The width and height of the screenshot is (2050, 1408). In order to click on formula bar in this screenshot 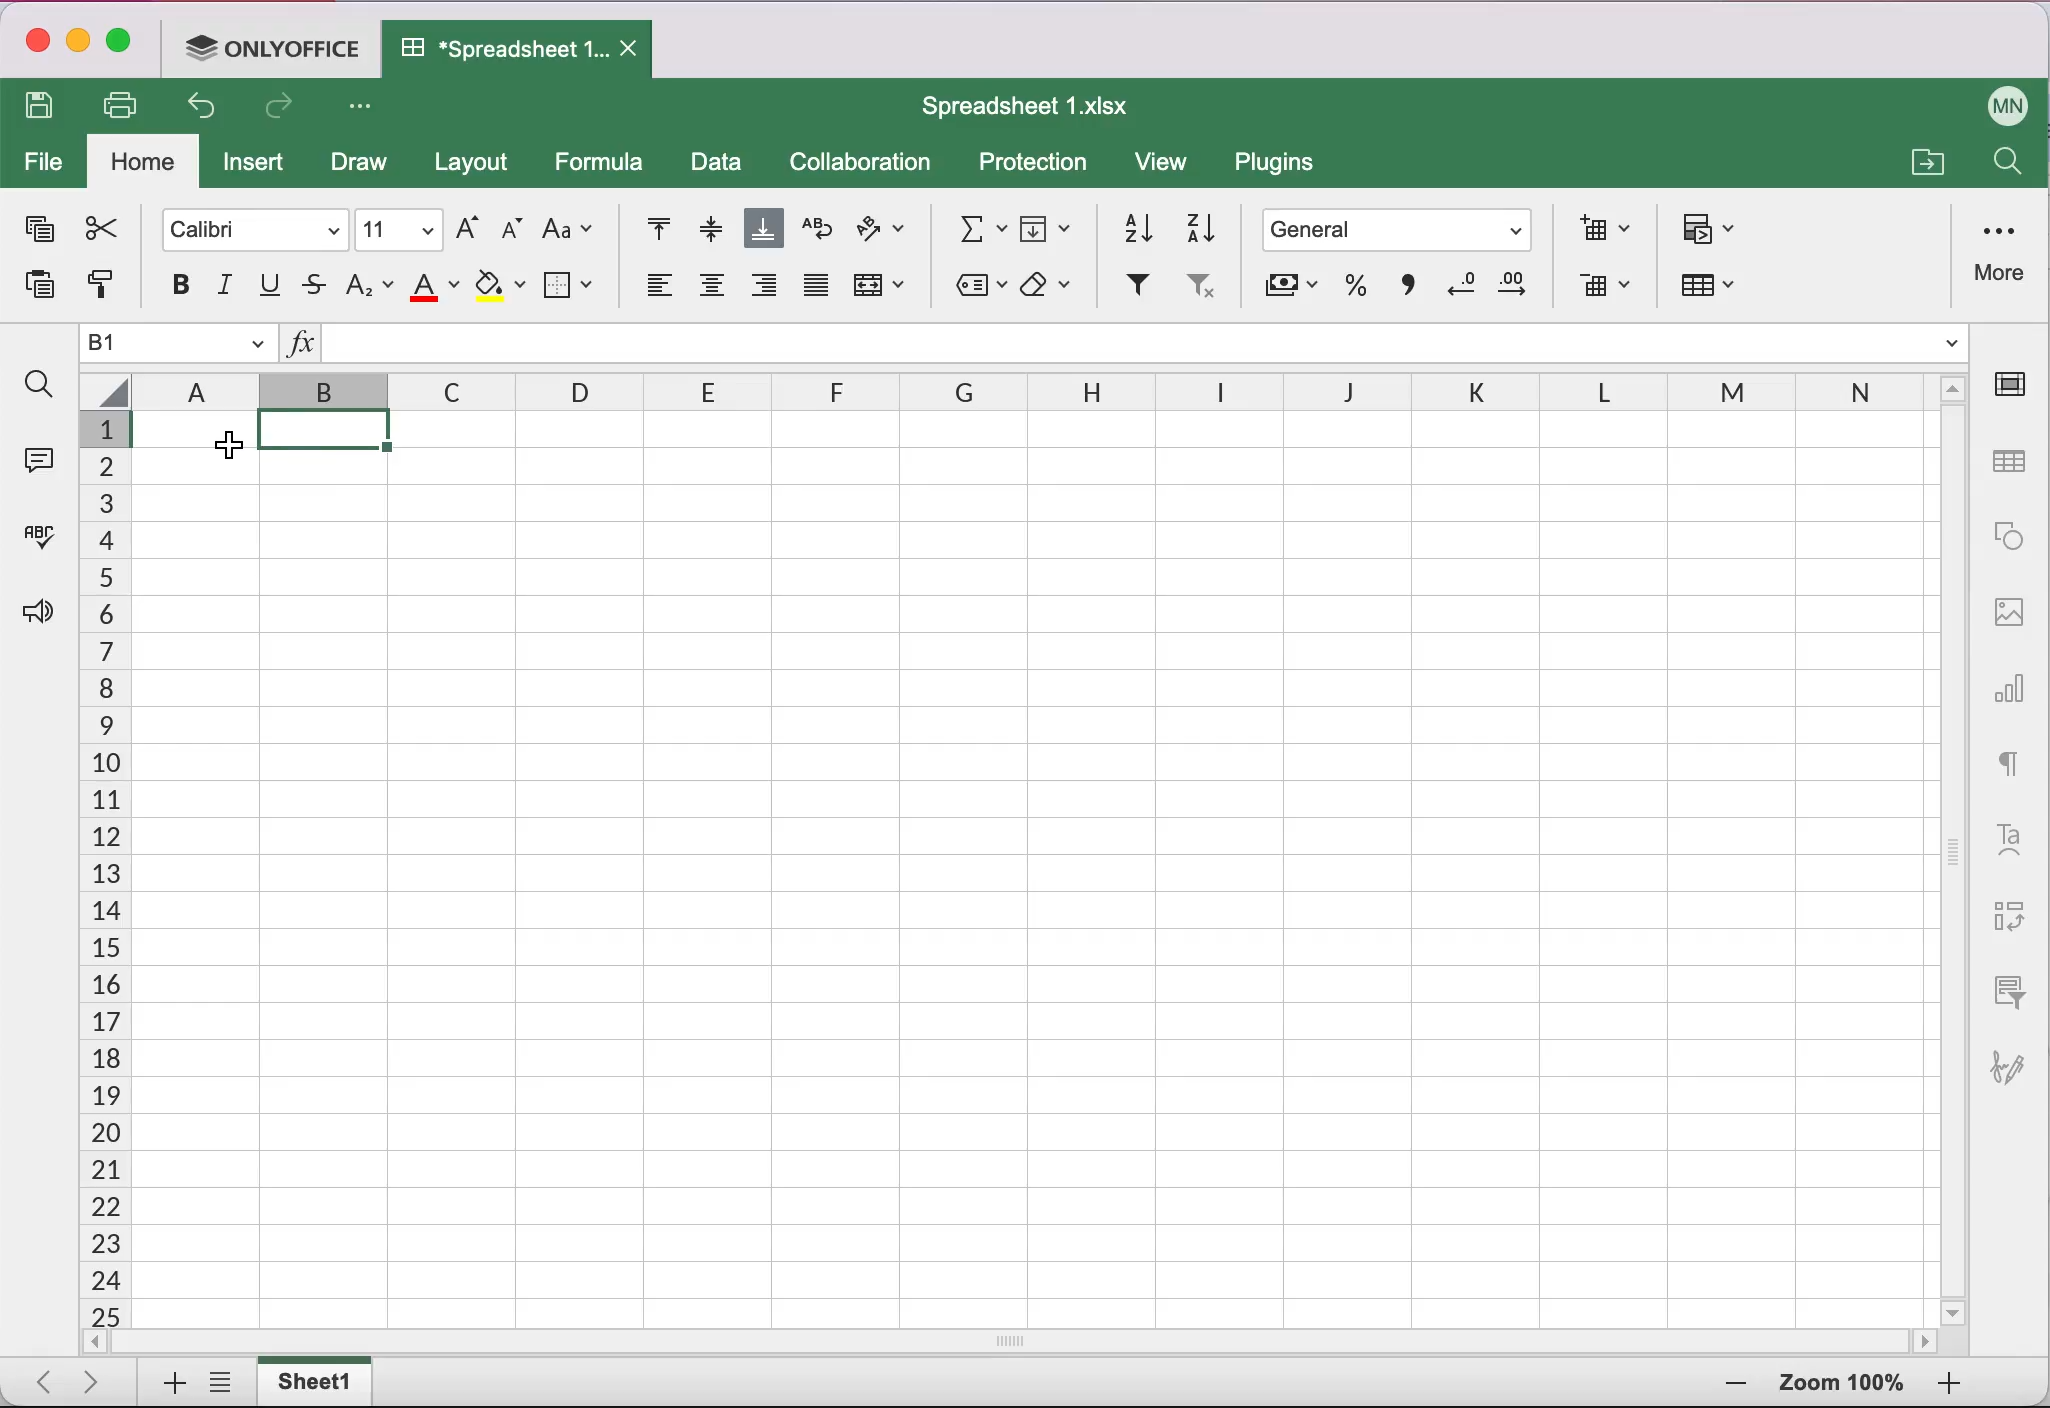, I will do `click(1148, 347)`.